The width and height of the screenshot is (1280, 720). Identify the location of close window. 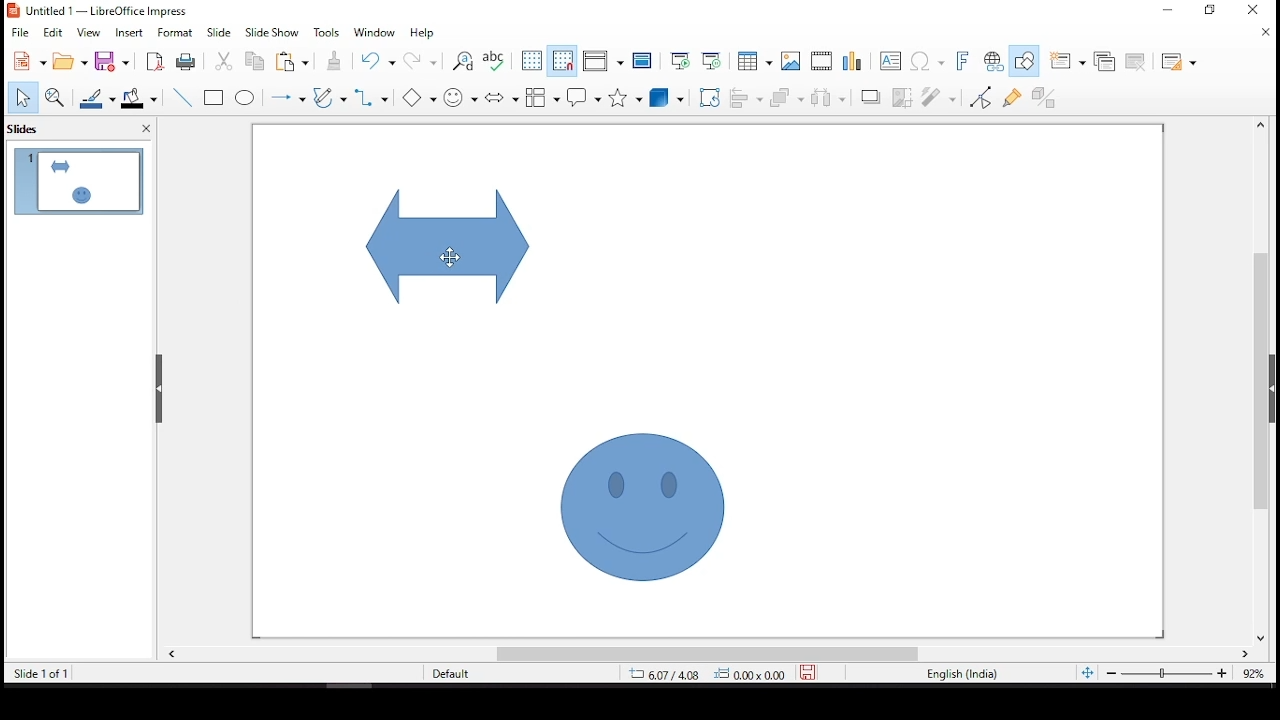
(1257, 9).